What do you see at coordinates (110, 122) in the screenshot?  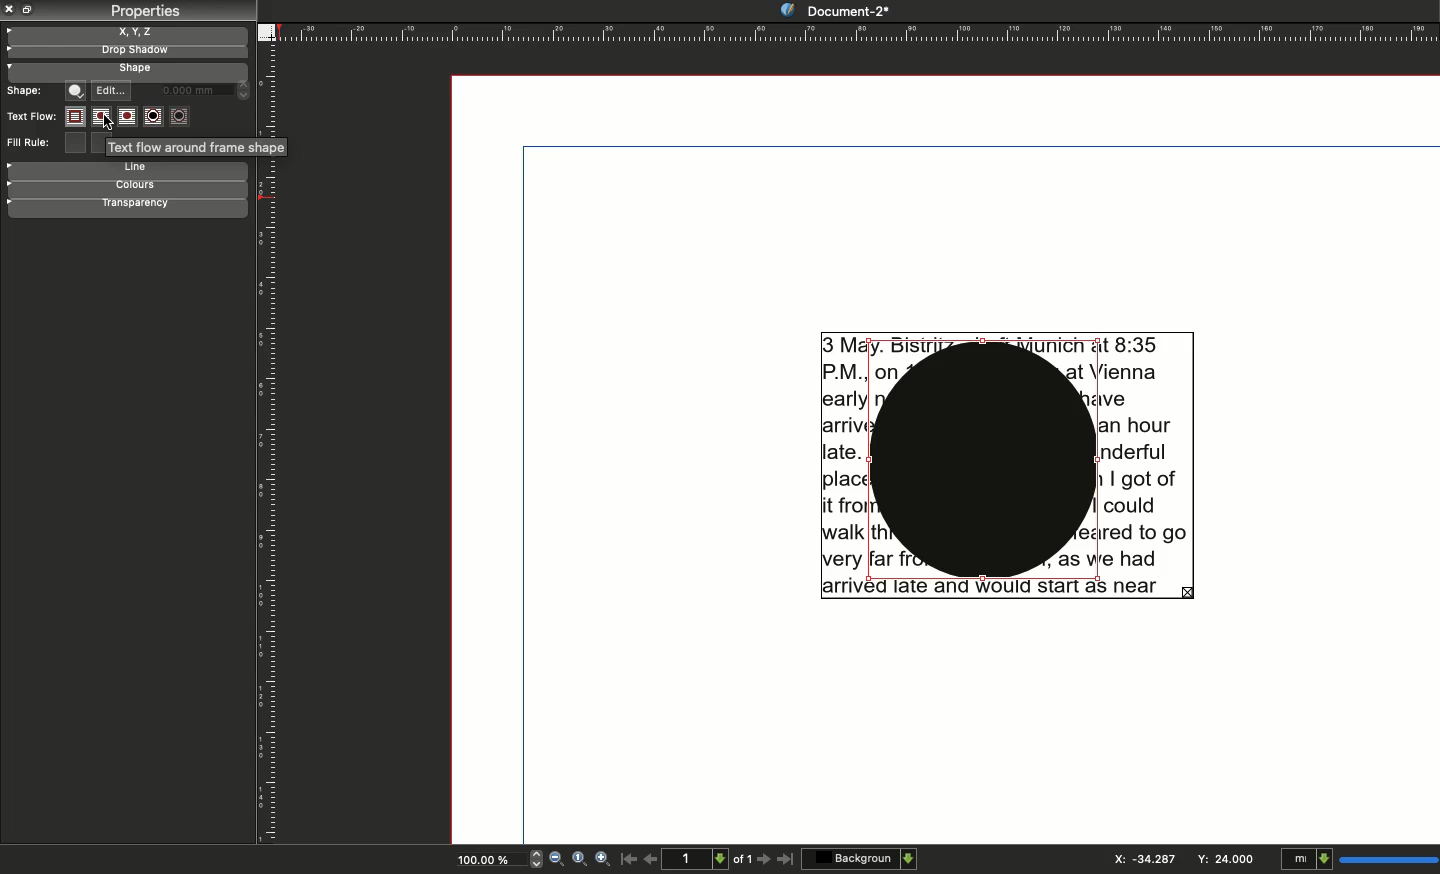 I see `cursor` at bounding box center [110, 122].